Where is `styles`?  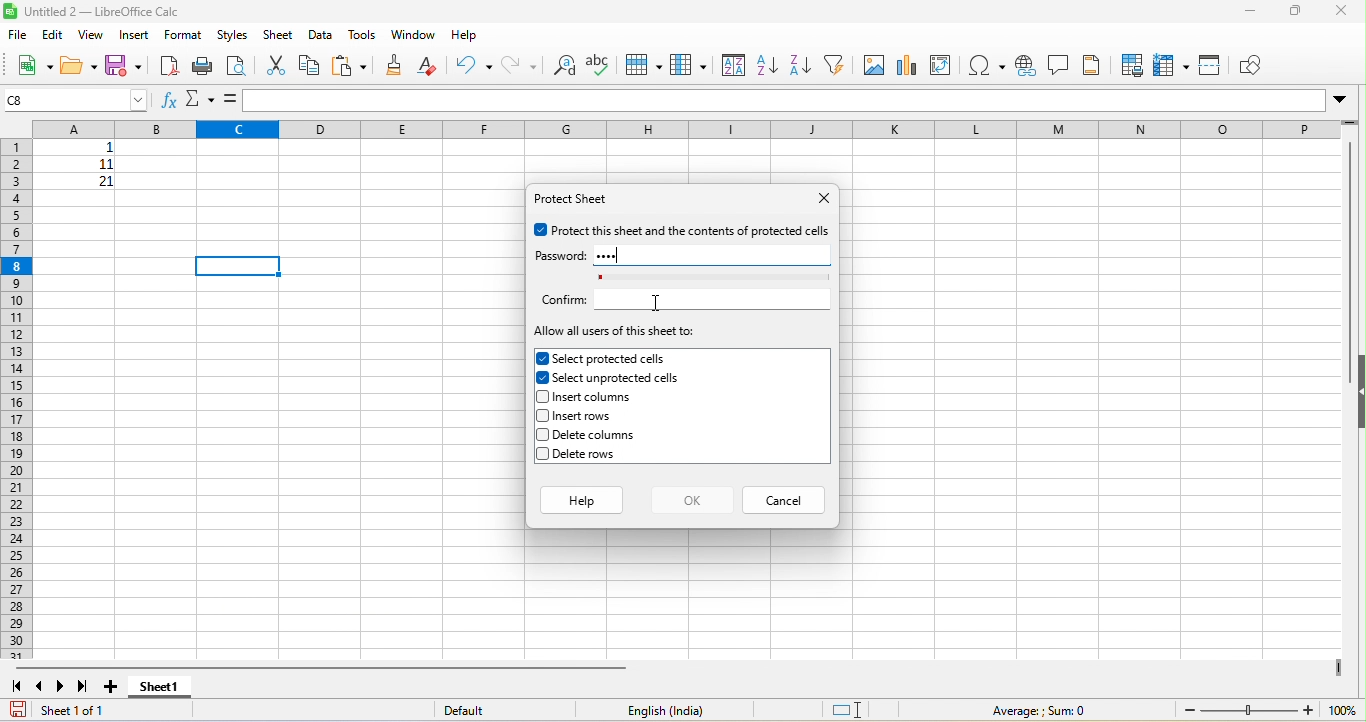 styles is located at coordinates (233, 35).